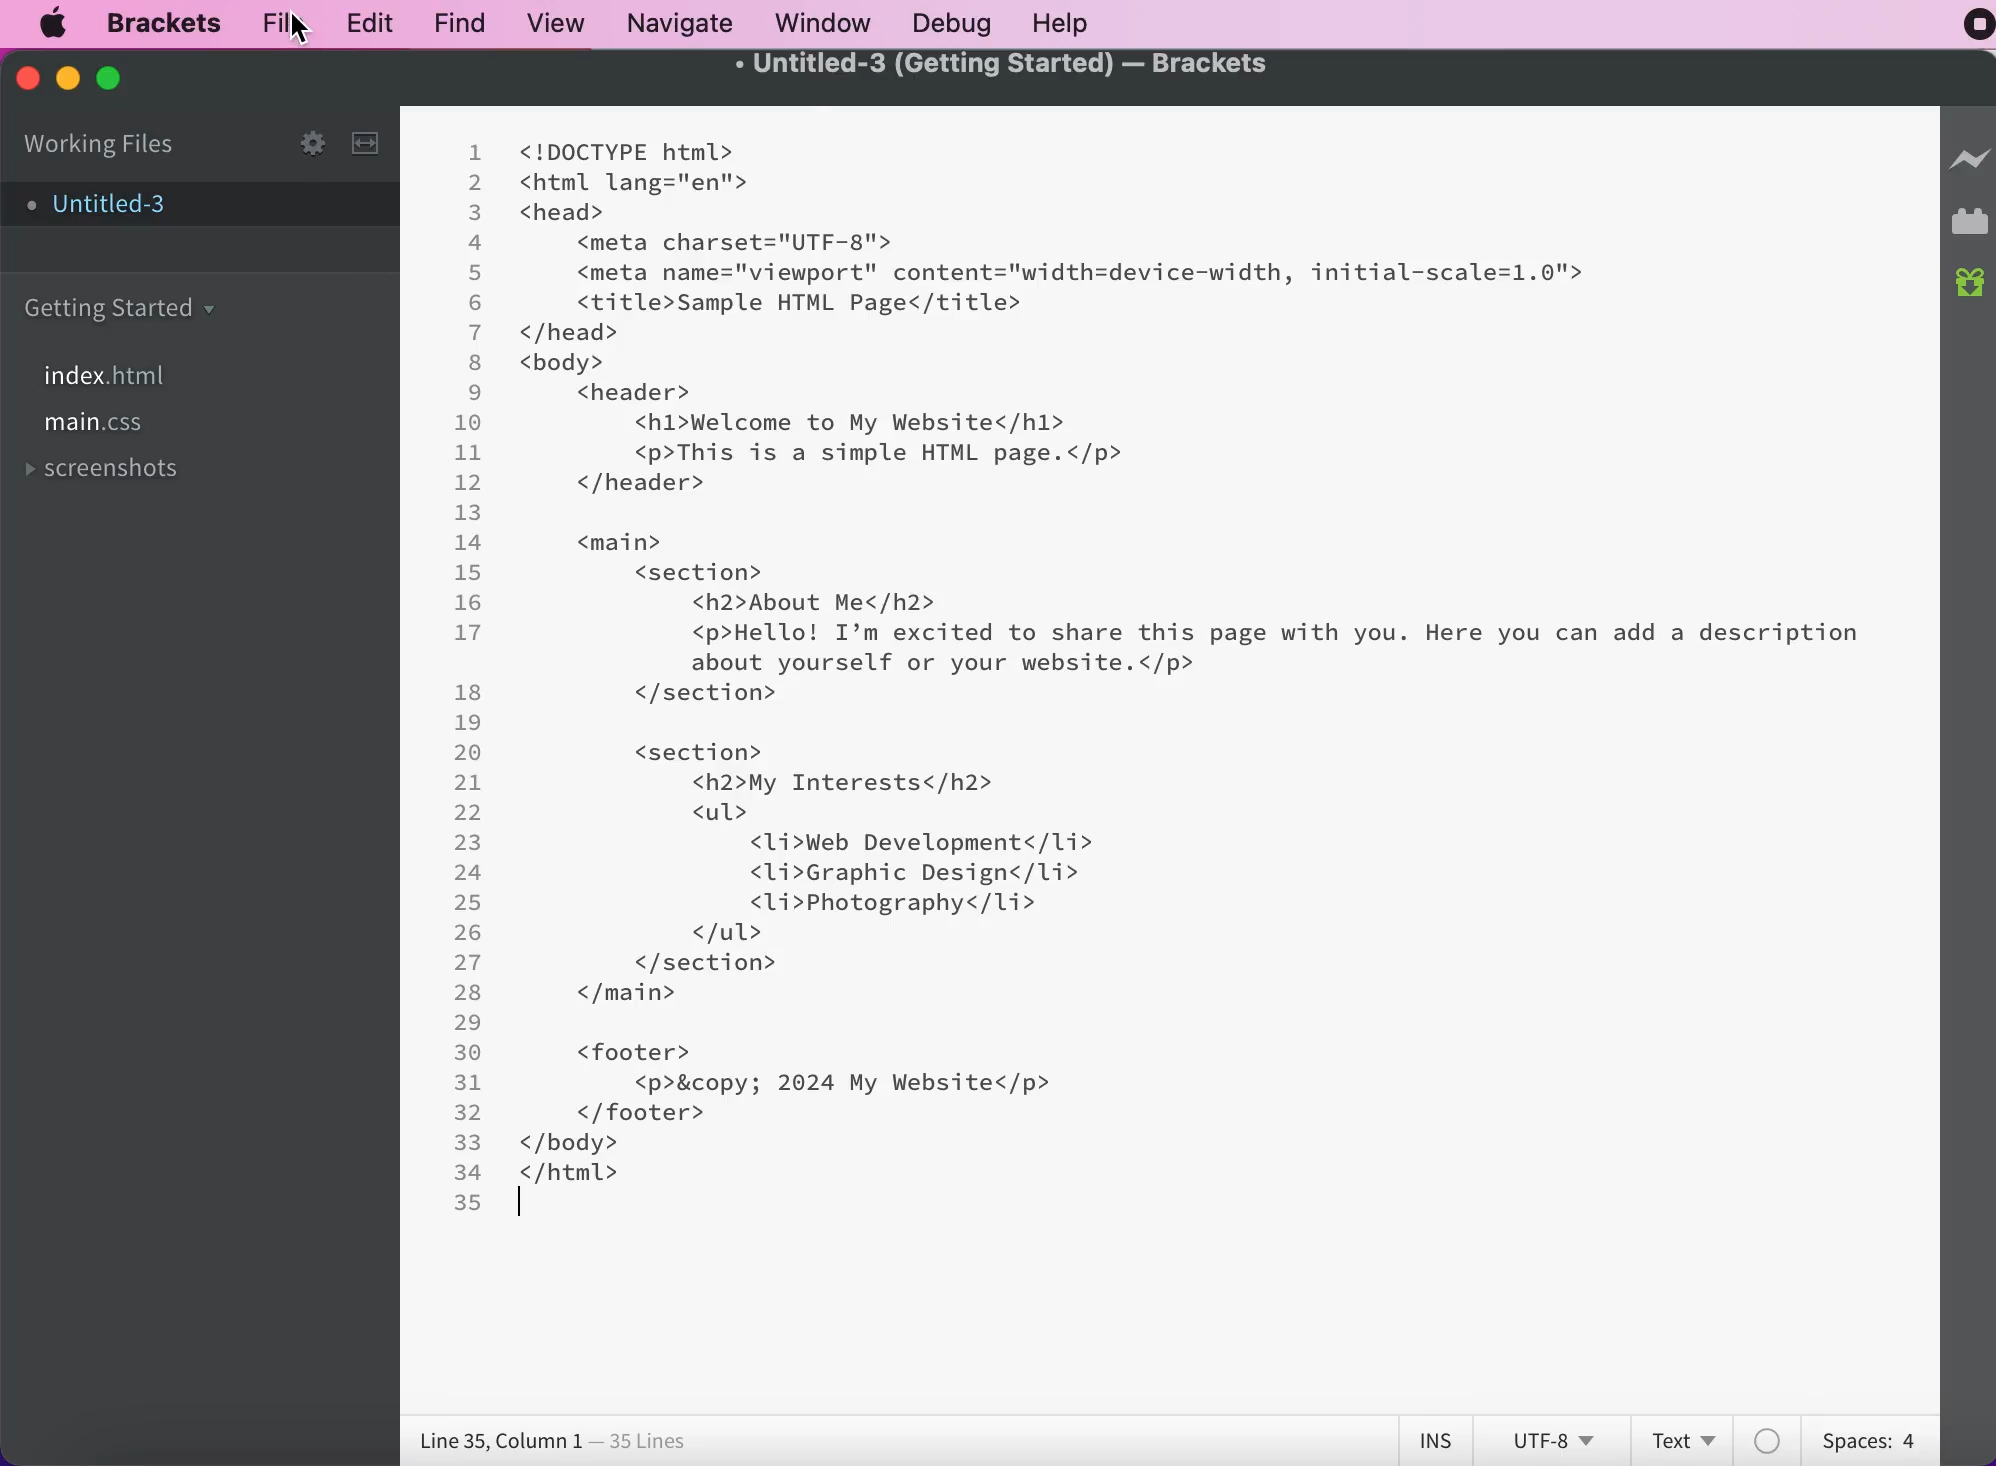 This screenshot has height=1466, width=1996. I want to click on 17, so click(469, 631).